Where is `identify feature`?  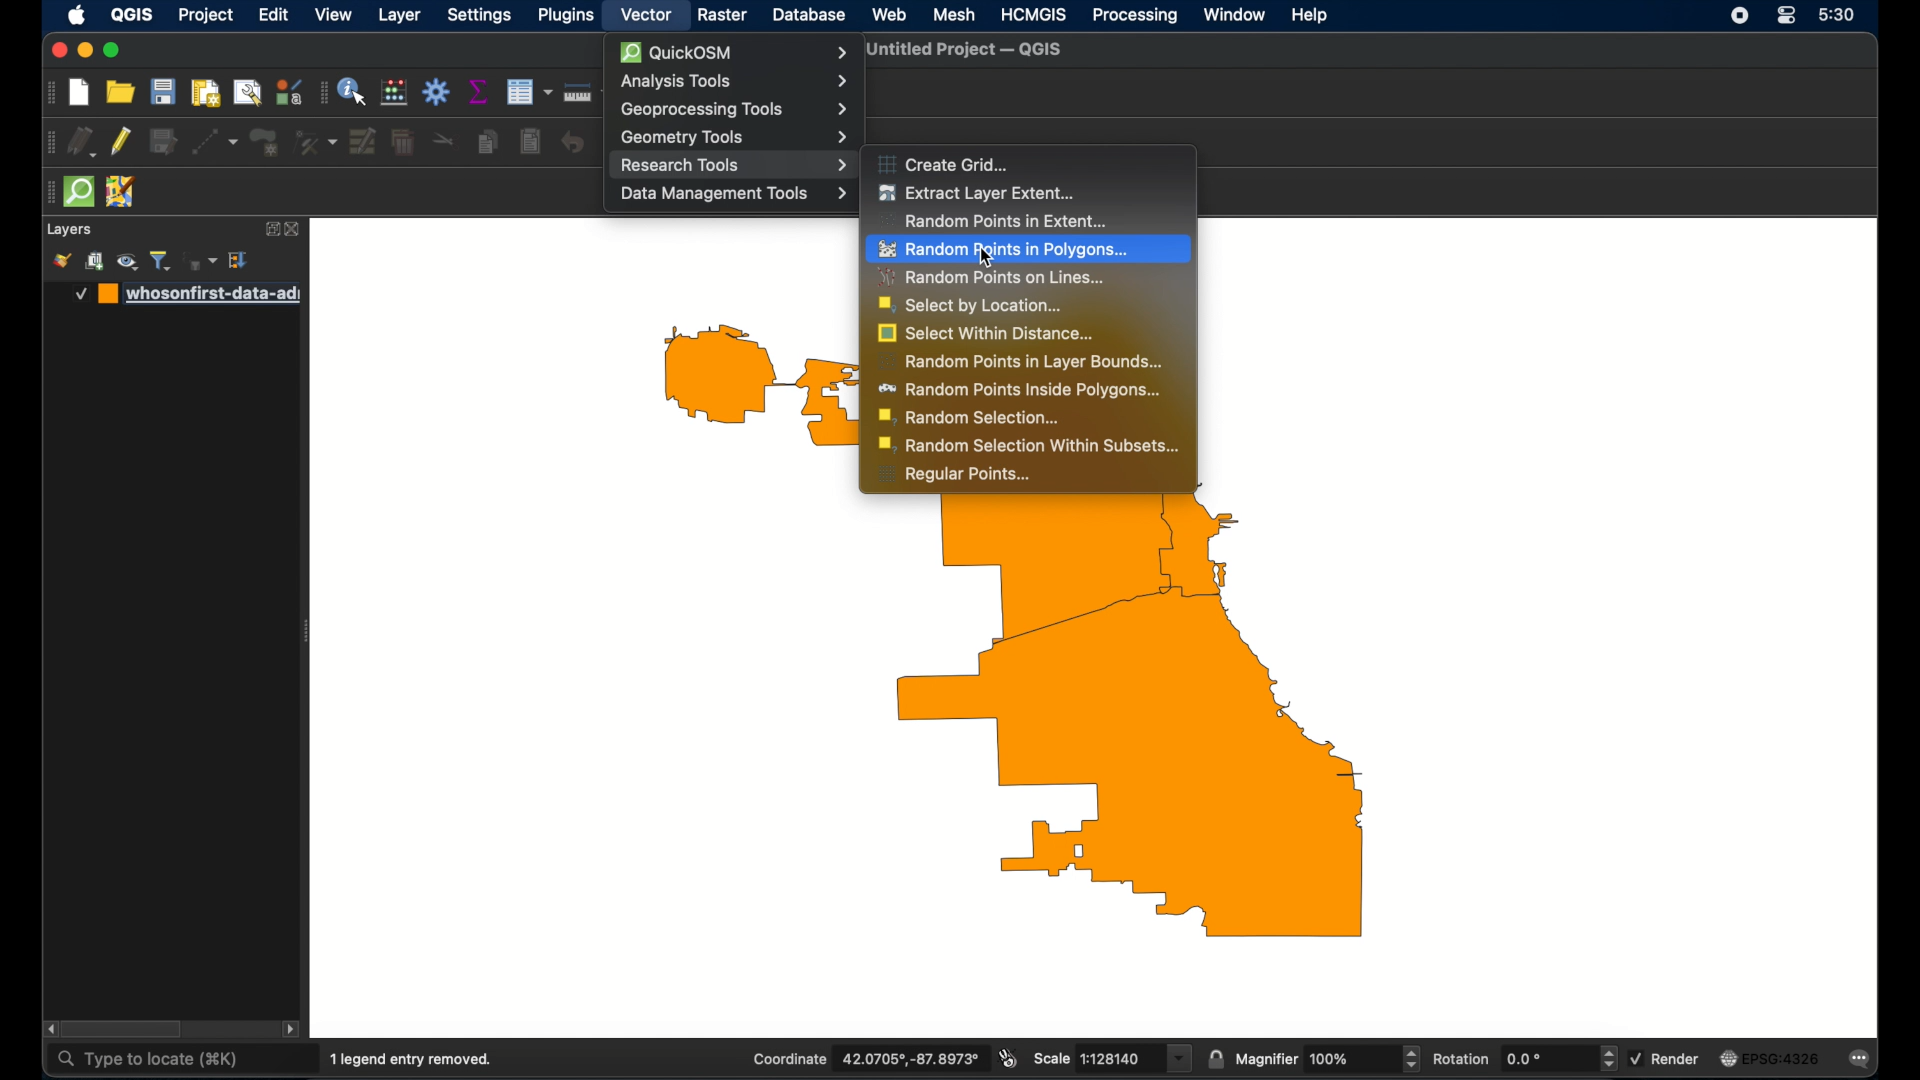
identify feature is located at coordinates (354, 92).